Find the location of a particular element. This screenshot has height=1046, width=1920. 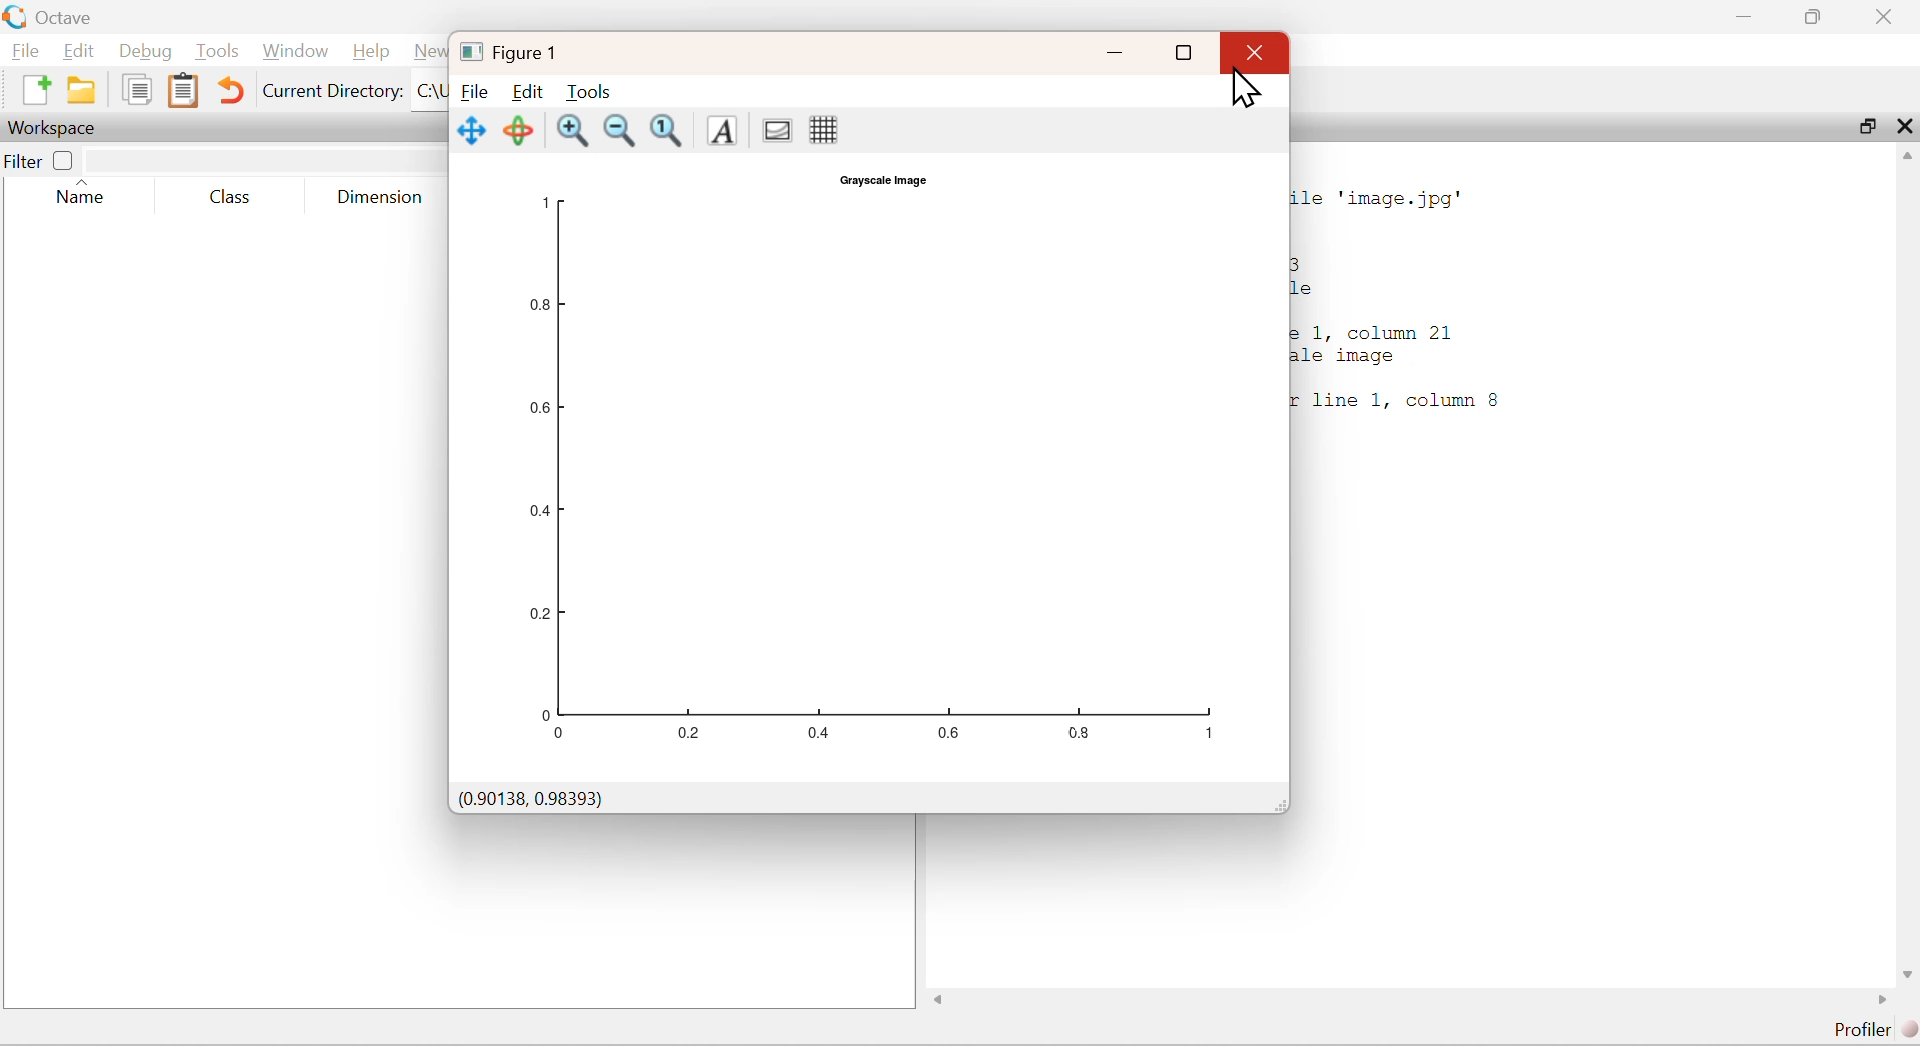

Rotate is located at coordinates (522, 131).